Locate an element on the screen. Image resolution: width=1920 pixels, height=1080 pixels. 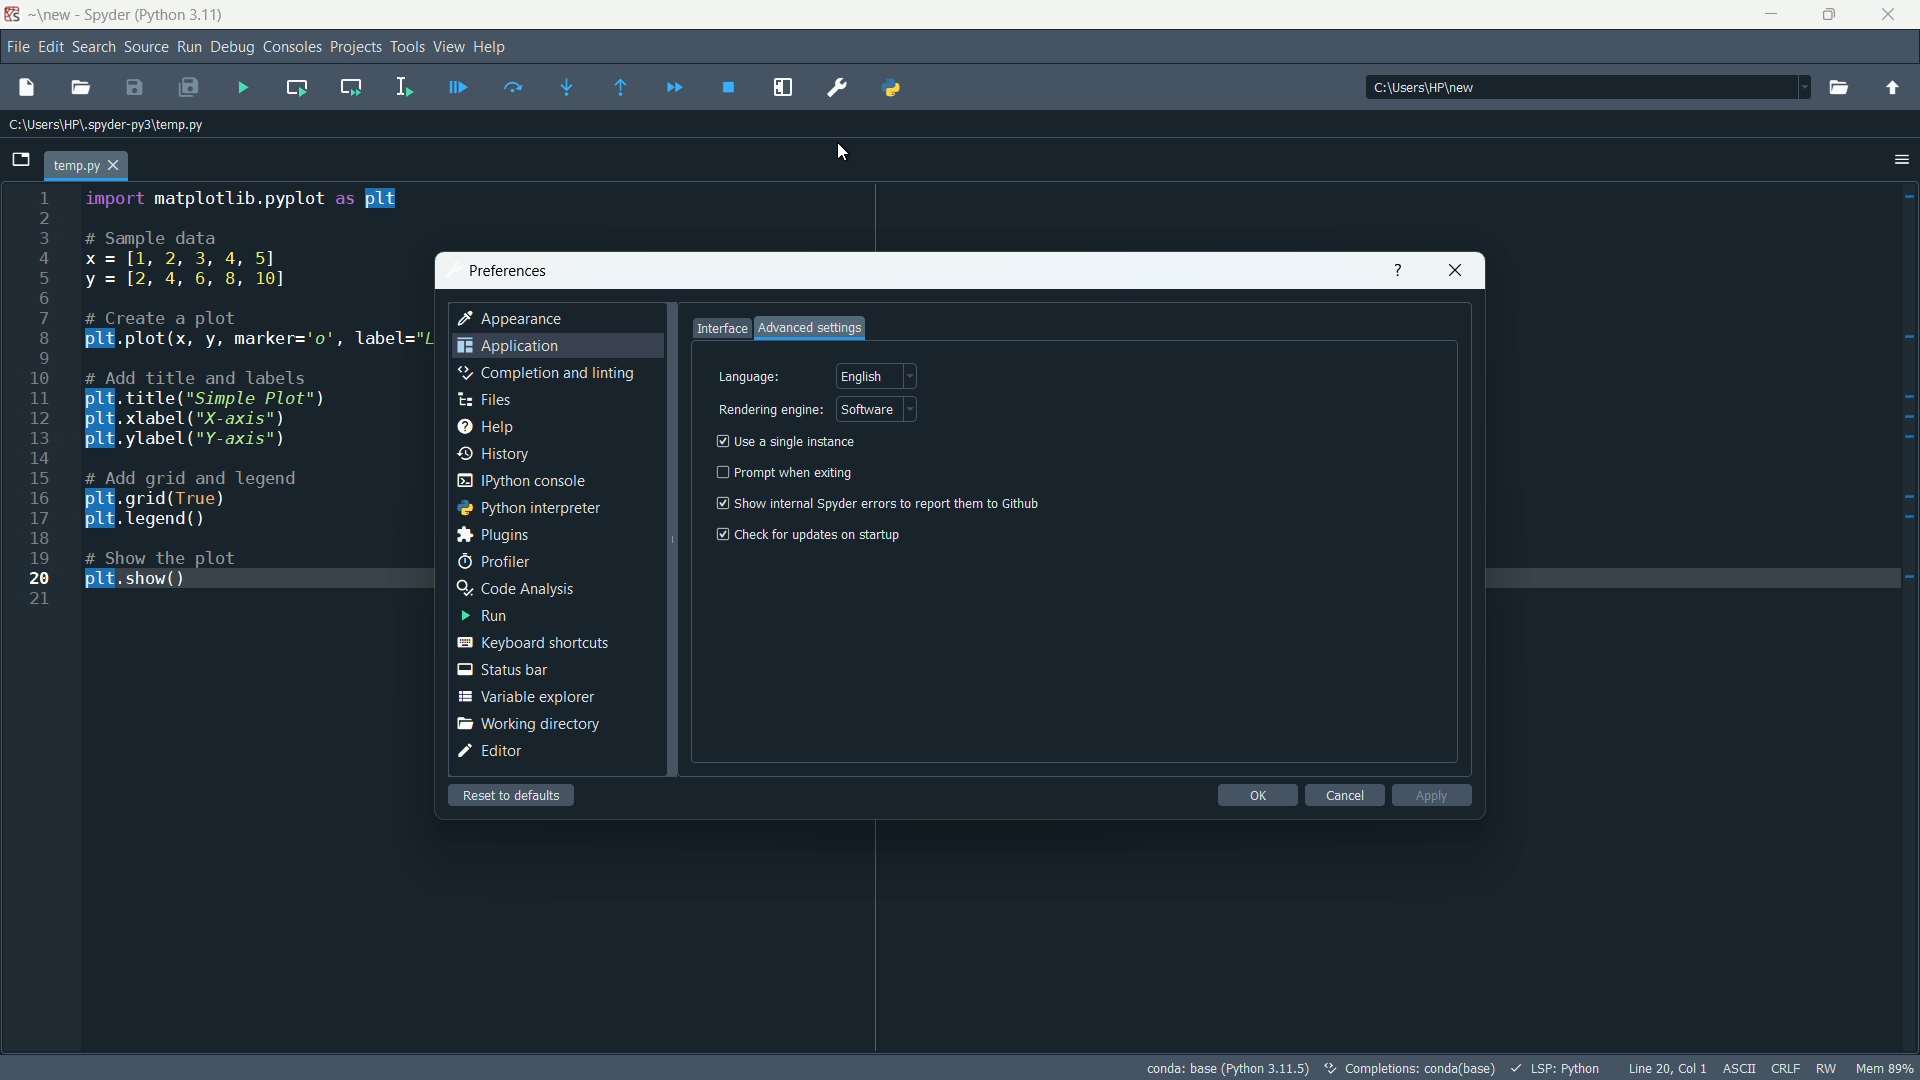
file encoding is located at coordinates (1739, 1069).